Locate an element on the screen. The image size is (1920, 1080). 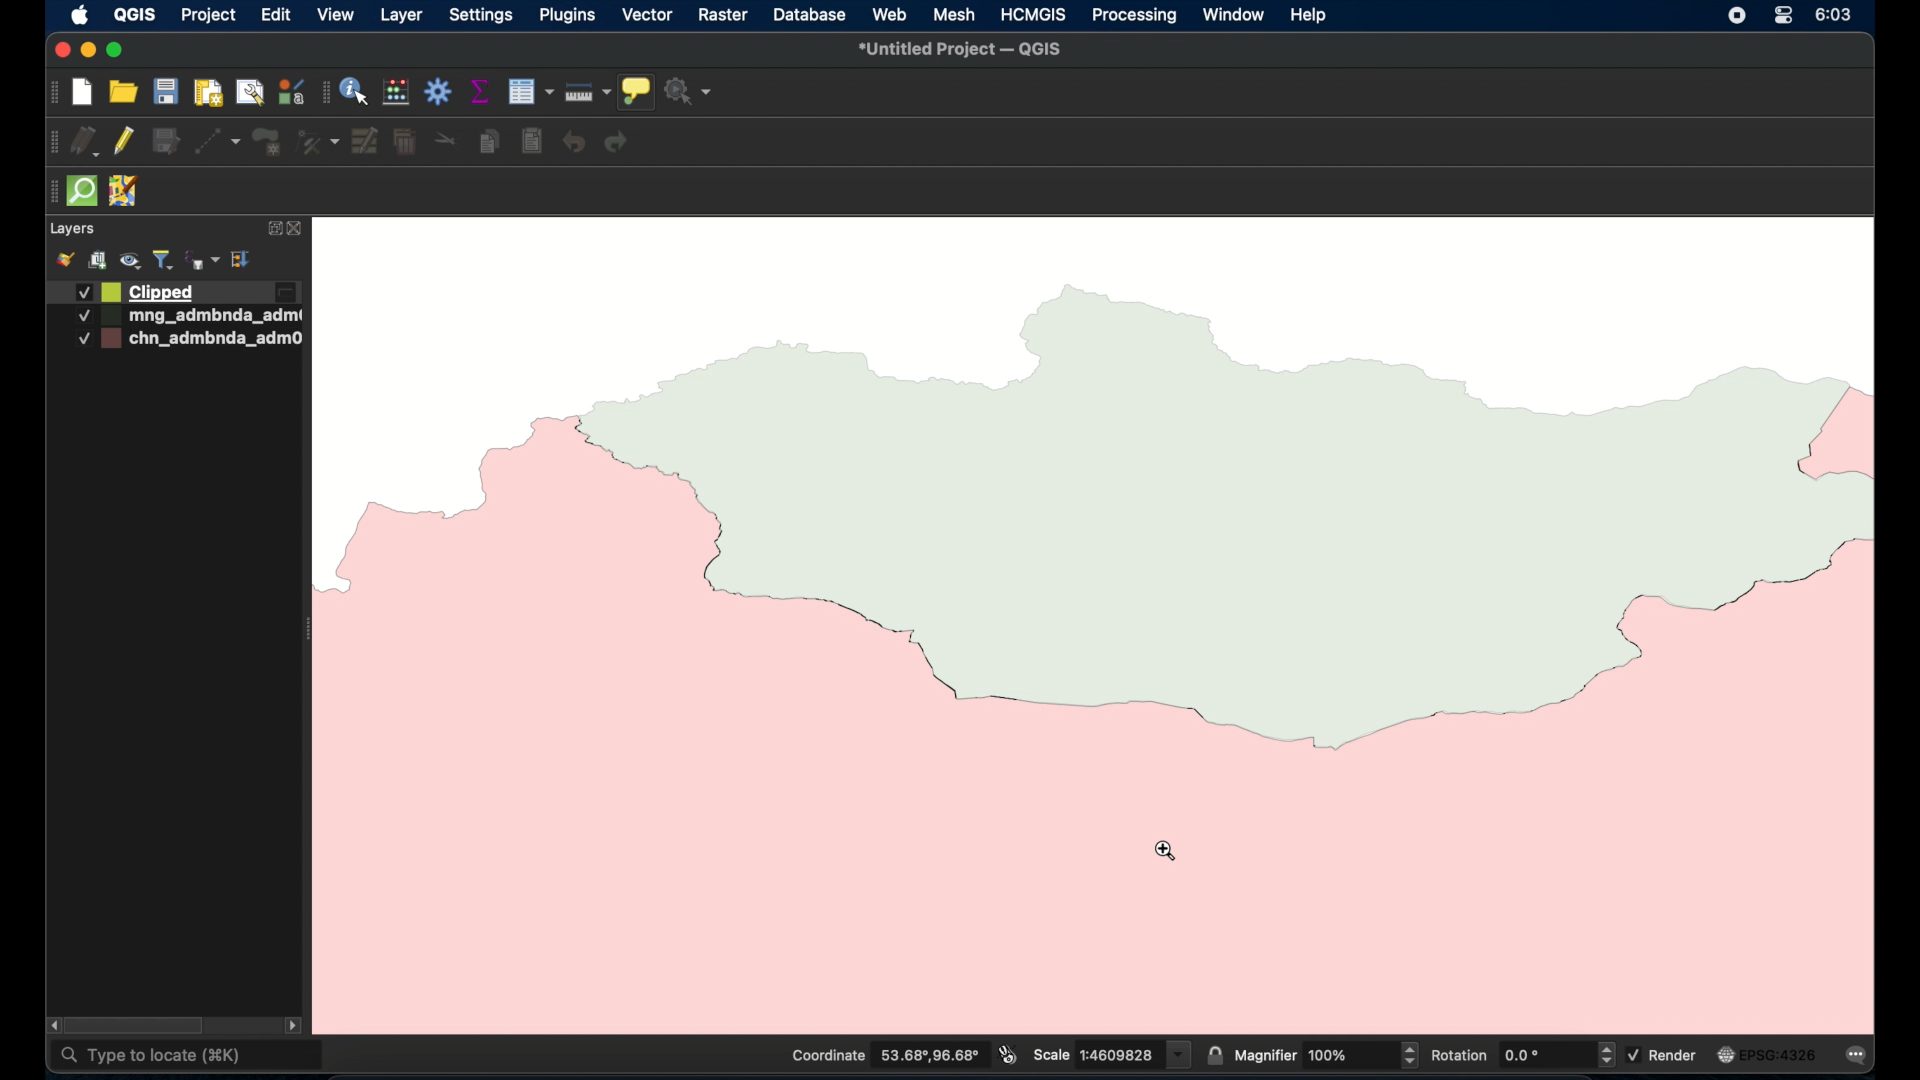
screen recorder icon is located at coordinates (1735, 15).